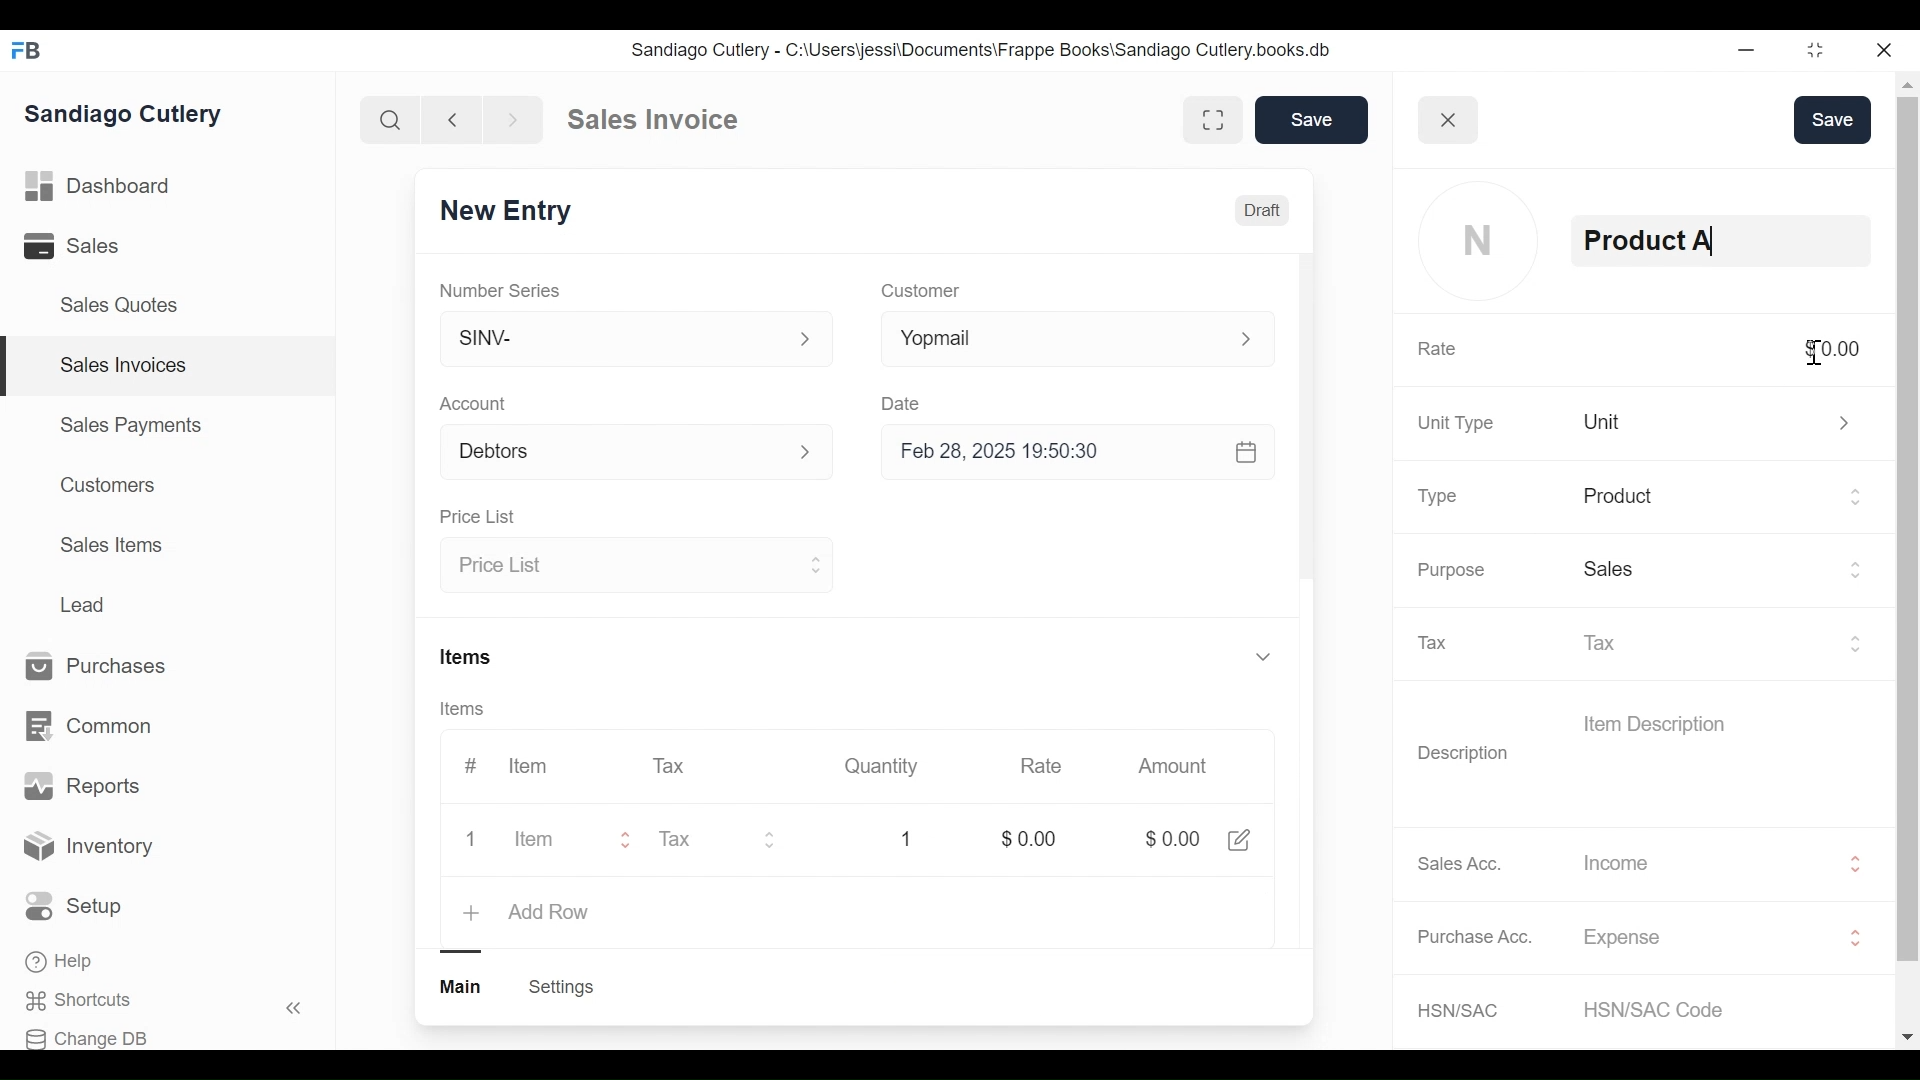 The height and width of the screenshot is (1080, 1920). I want to click on Purchases, so click(106, 667).